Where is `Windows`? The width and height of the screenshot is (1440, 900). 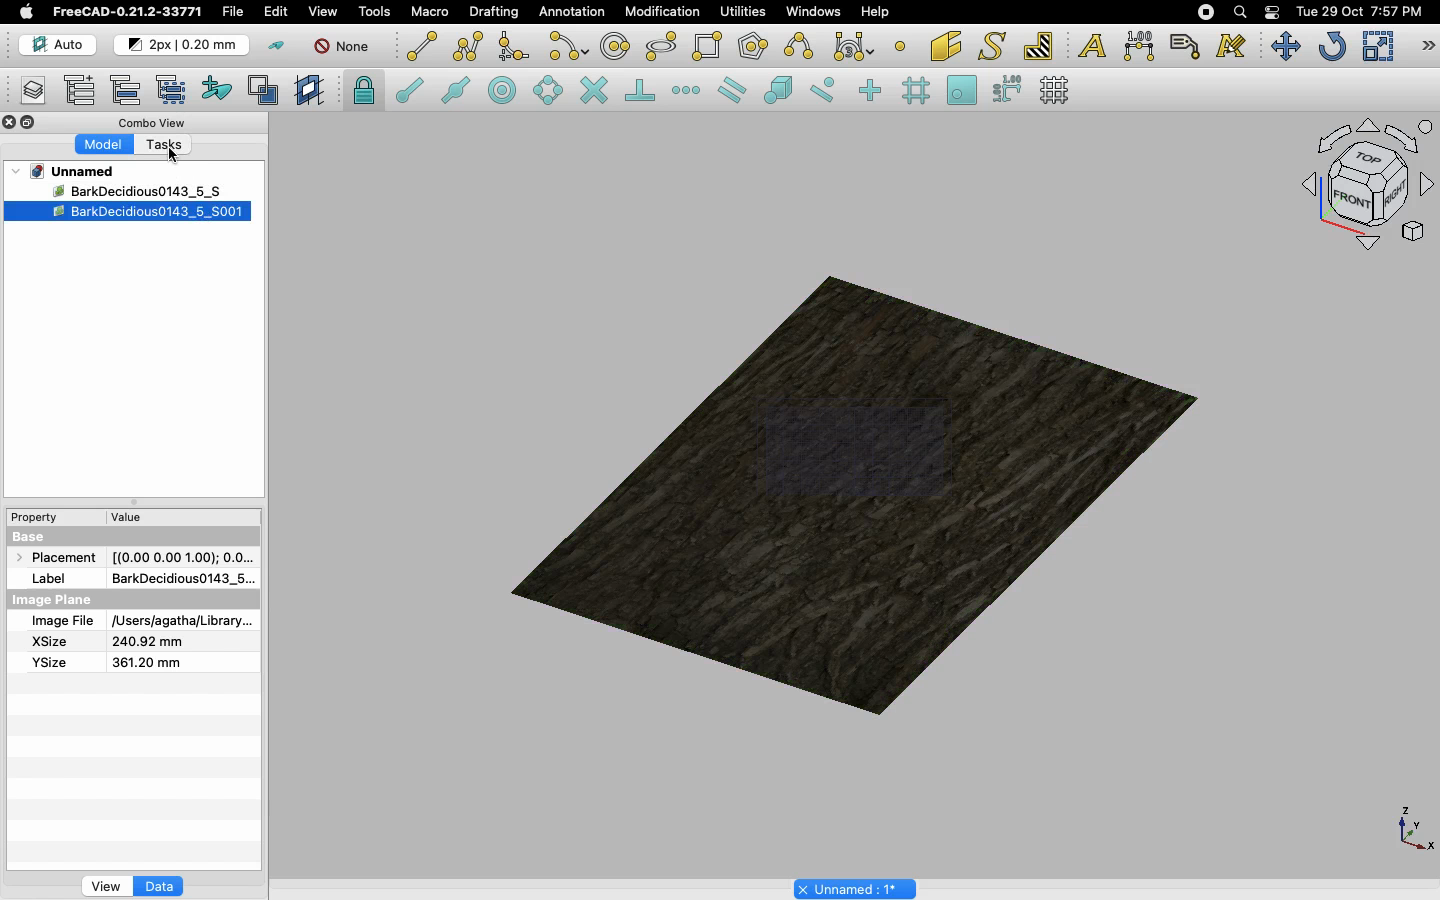
Windows is located at coordinates (818, 14).